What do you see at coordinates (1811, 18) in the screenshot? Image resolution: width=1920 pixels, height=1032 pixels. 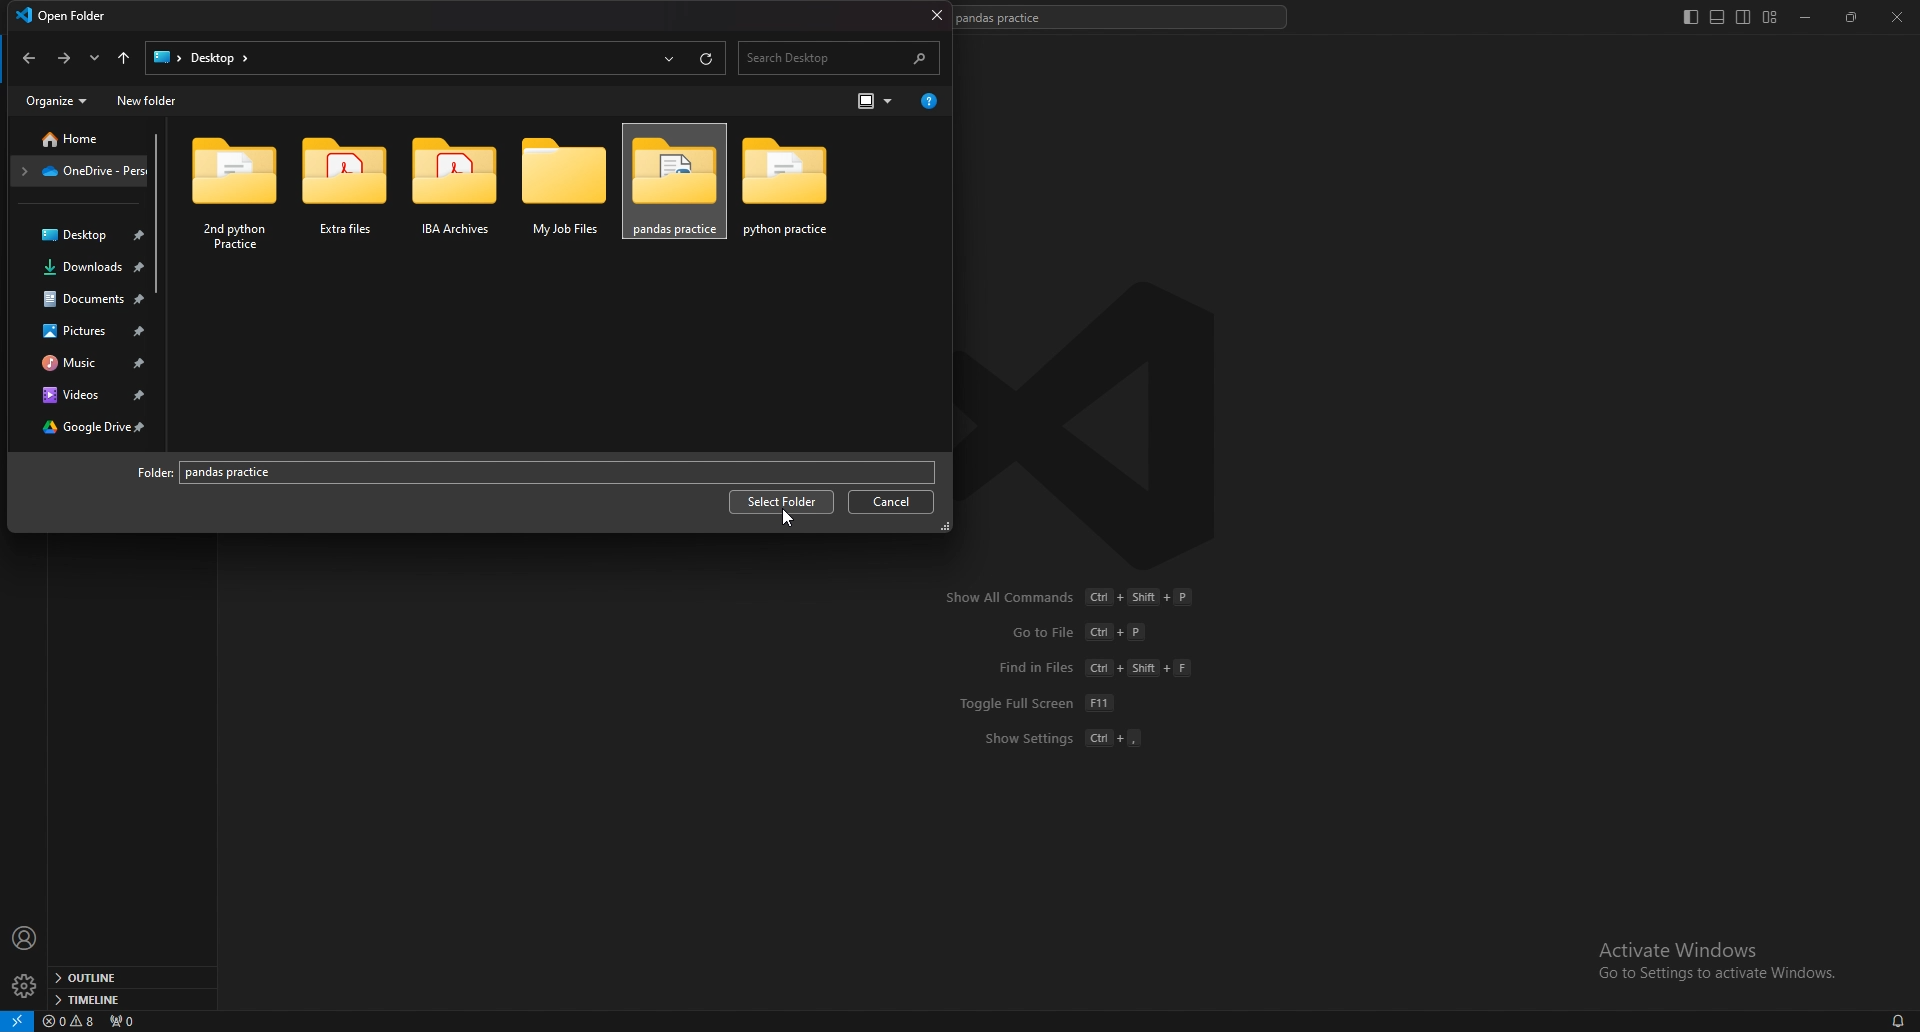 I see `minimize` at bounding box center [1811, 18].